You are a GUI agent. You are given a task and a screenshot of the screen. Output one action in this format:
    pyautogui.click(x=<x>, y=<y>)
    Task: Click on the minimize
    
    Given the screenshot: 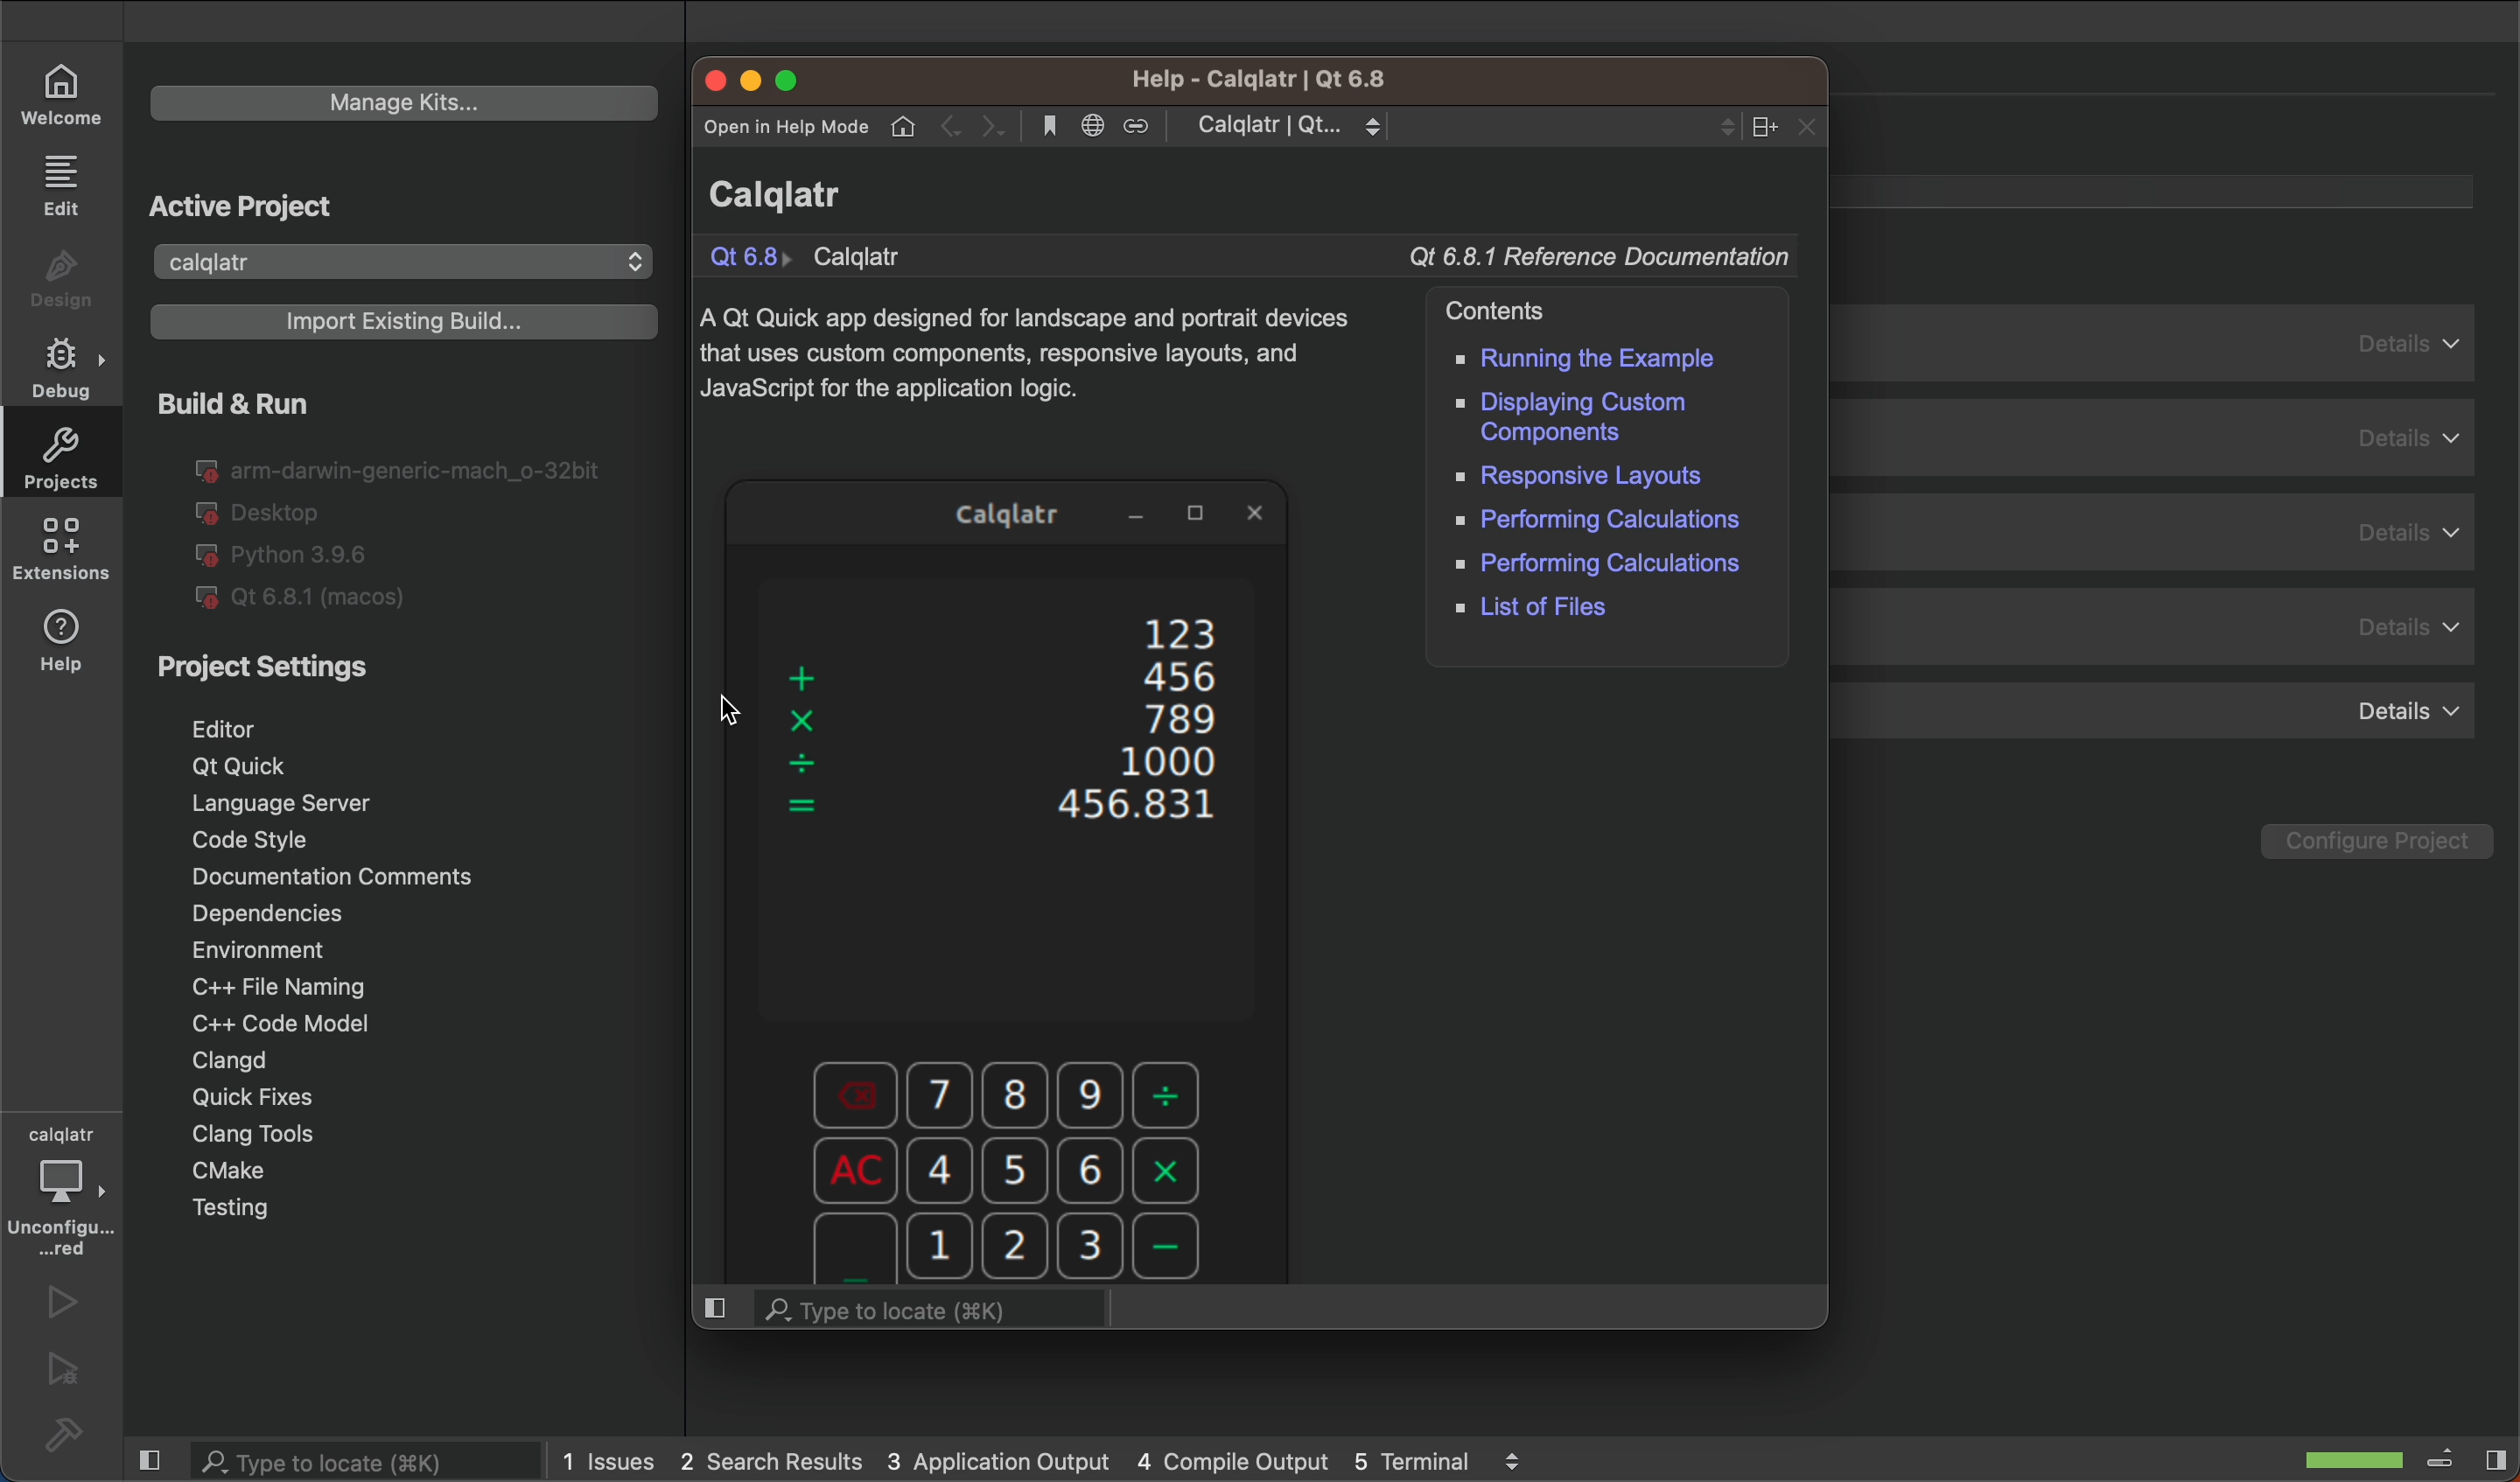 What is the action you would take?
    pyautogui.click(x=1137, y=506)
    